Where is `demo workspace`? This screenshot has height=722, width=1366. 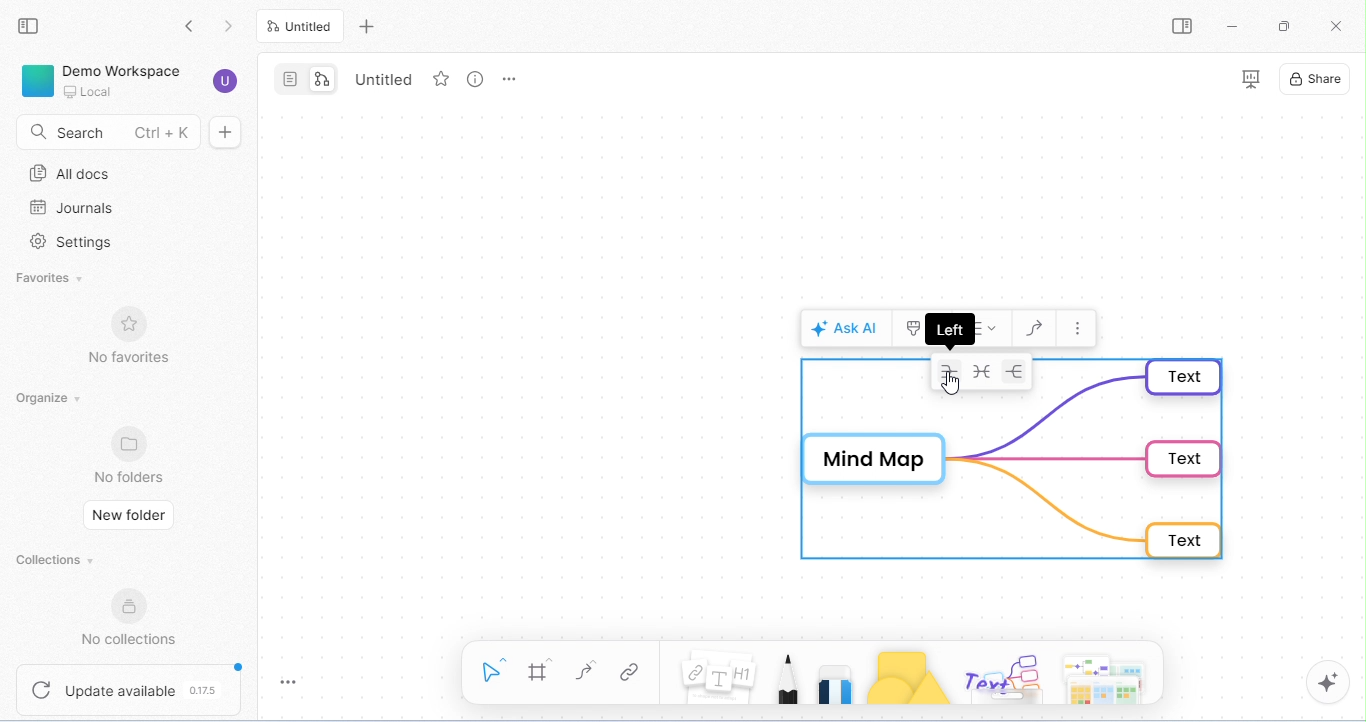
demo workspace is located at coordinates (128, 81).